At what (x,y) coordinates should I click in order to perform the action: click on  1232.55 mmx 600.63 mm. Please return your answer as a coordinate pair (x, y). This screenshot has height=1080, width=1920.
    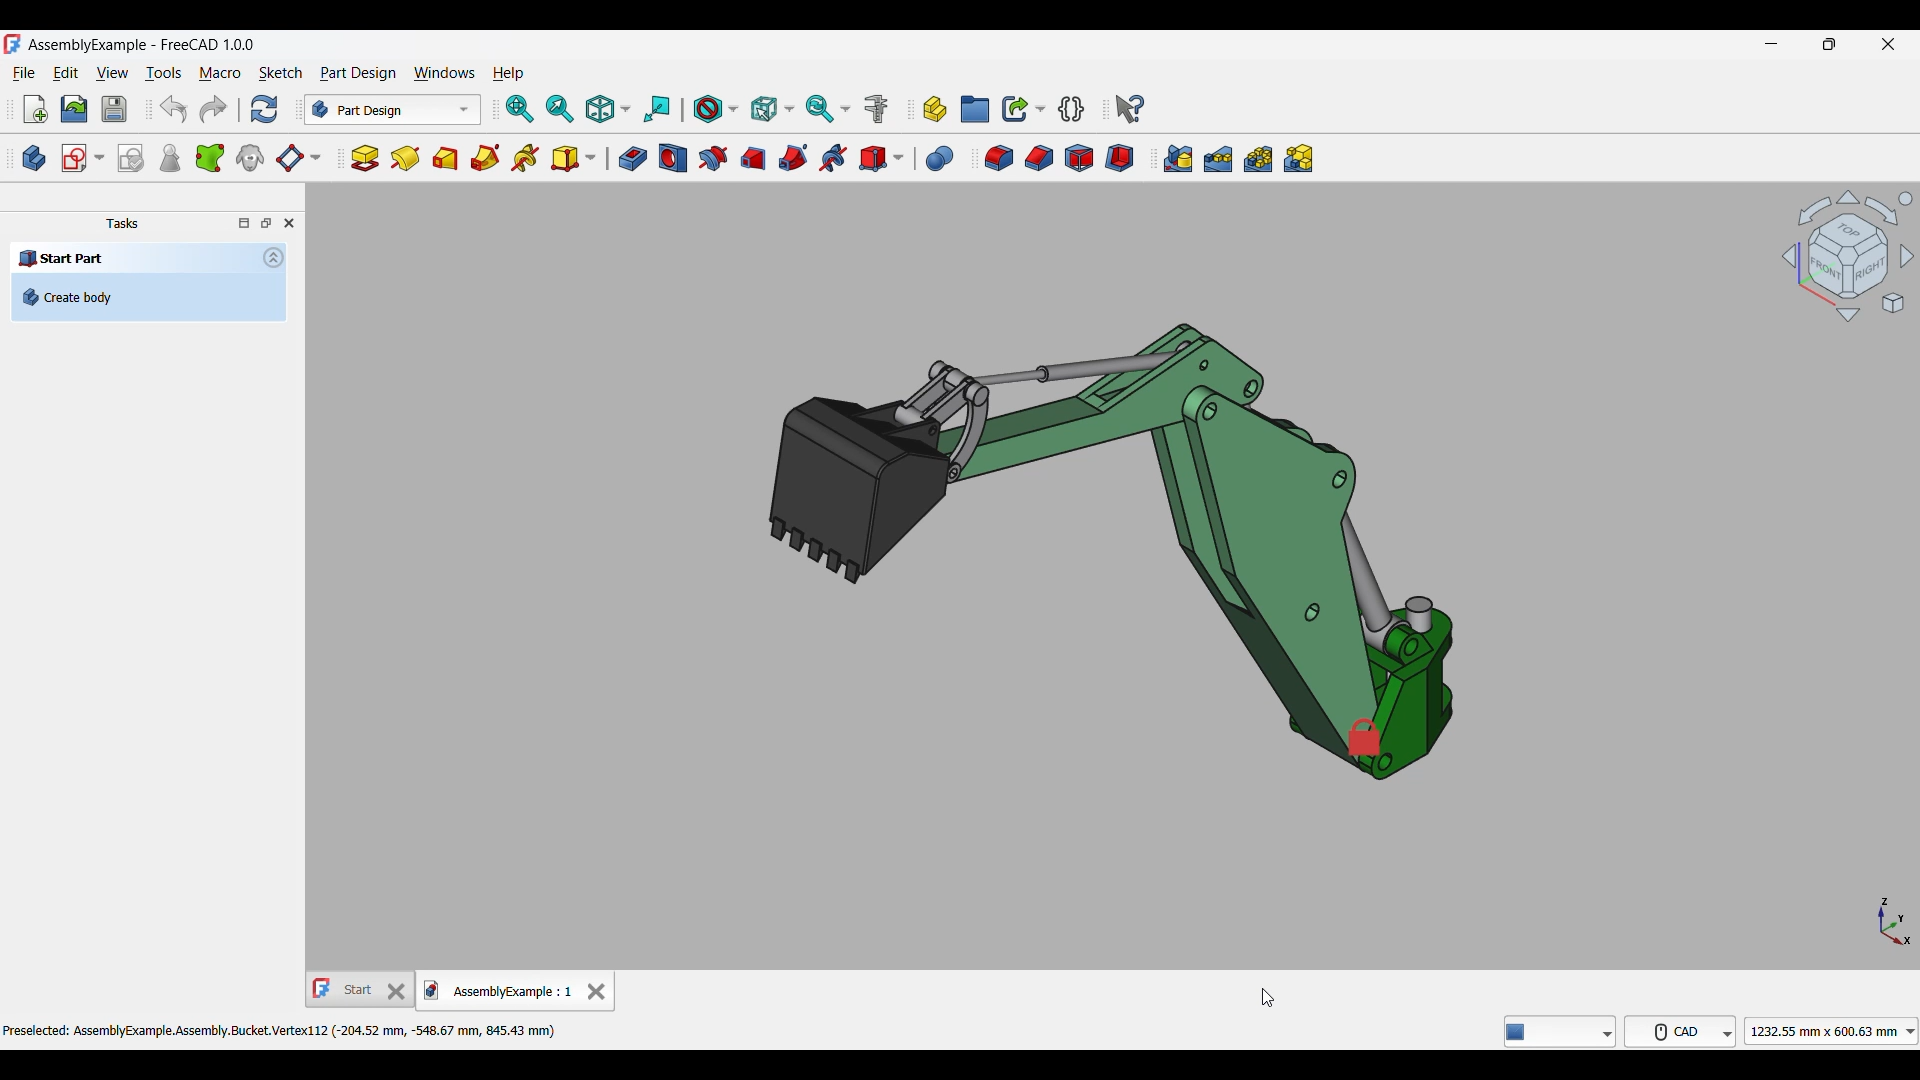
    Looking at the image, I should click on (1835, 1031).